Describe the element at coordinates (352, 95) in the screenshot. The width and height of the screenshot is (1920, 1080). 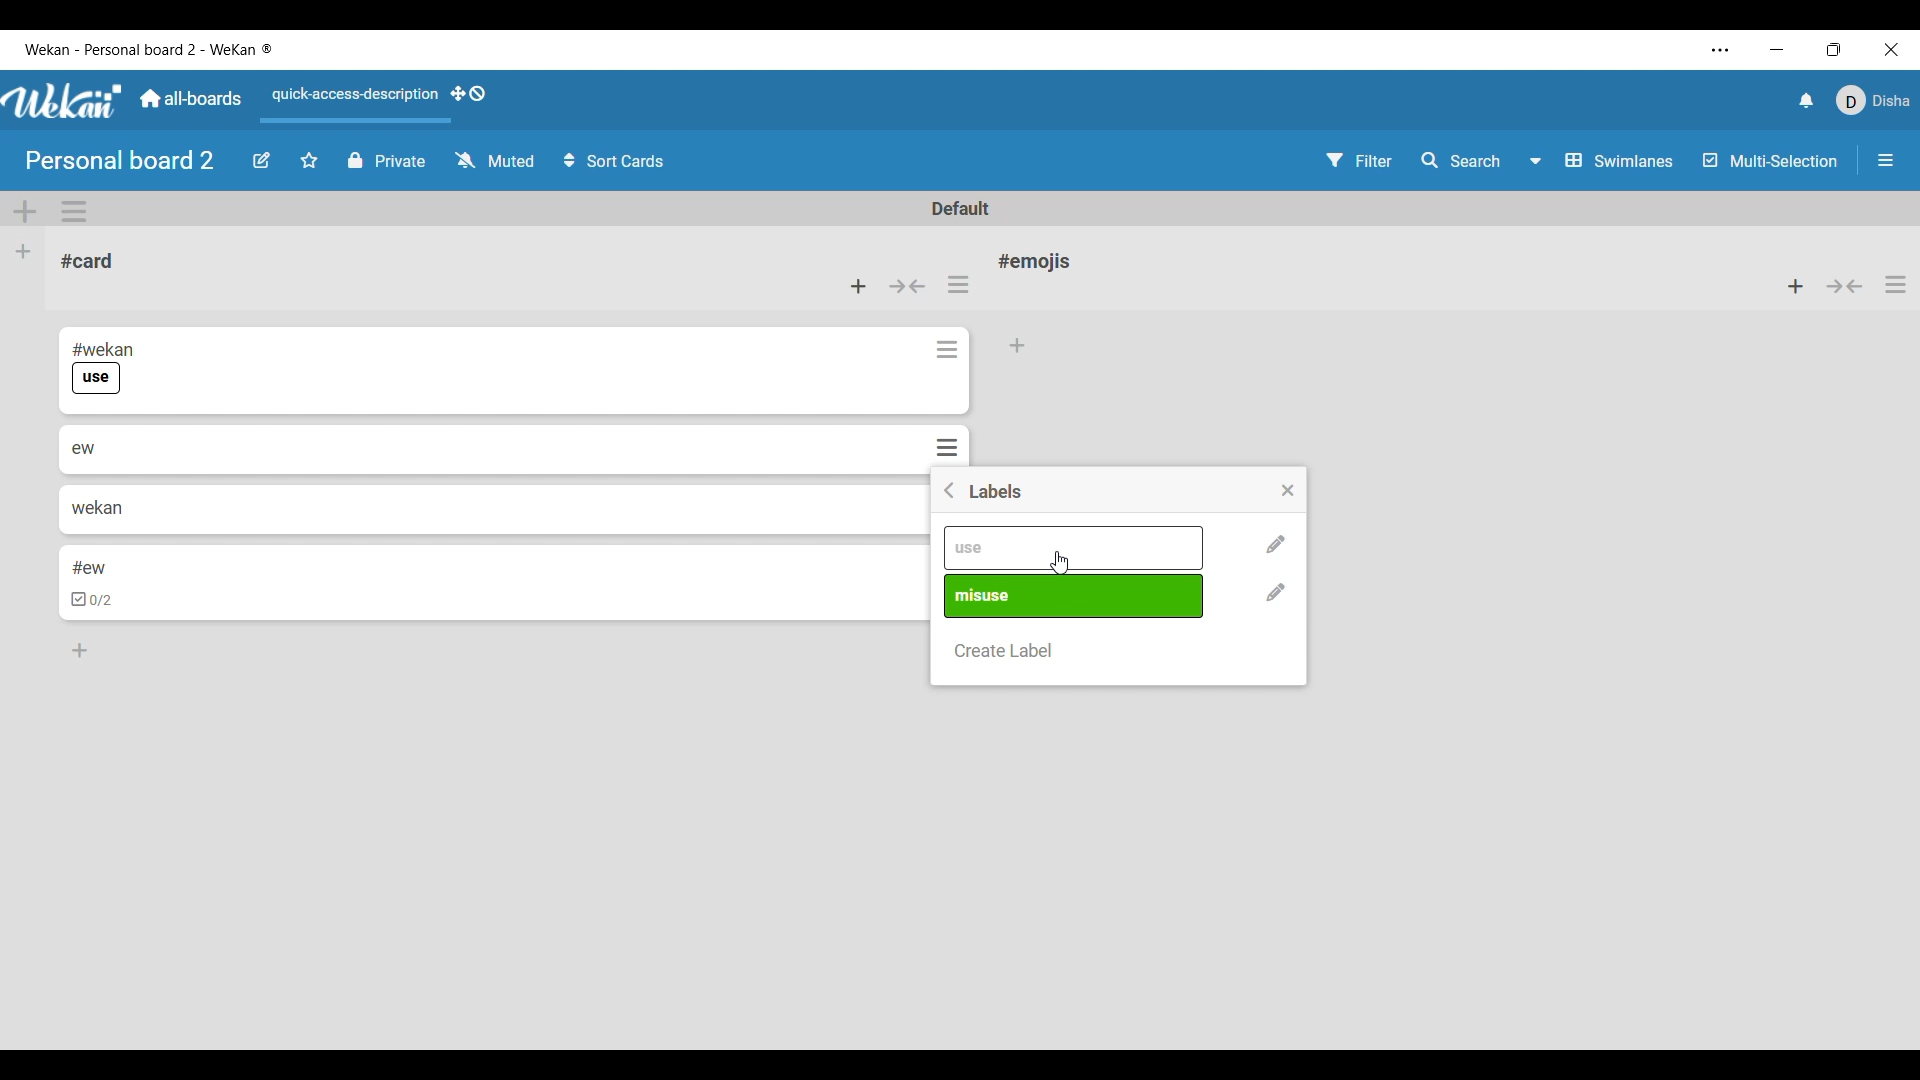
I see `Quick access description` at that location.